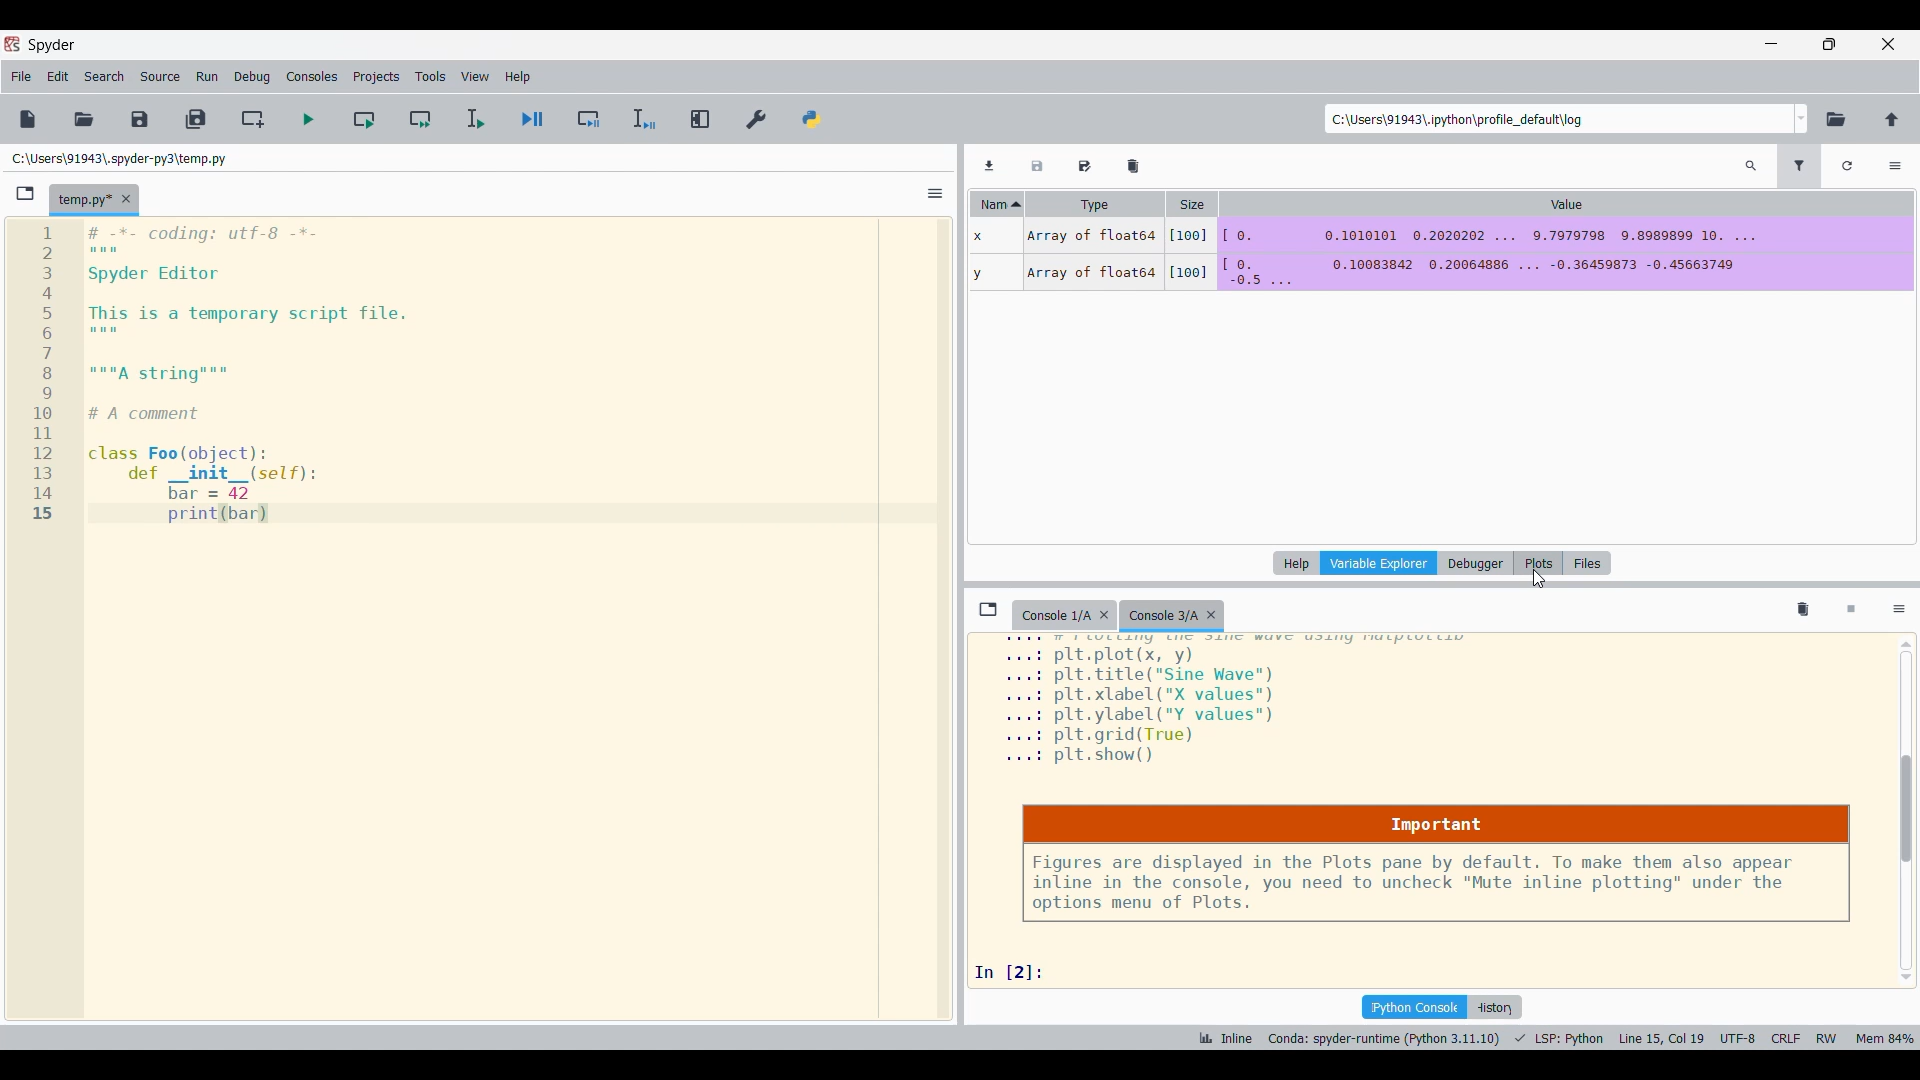 Image resolution: width=1920 pixels, height=1080 pixels. Describe the element at coordinates (1095, 204) in the screenshot. I see `Type column` at that location.